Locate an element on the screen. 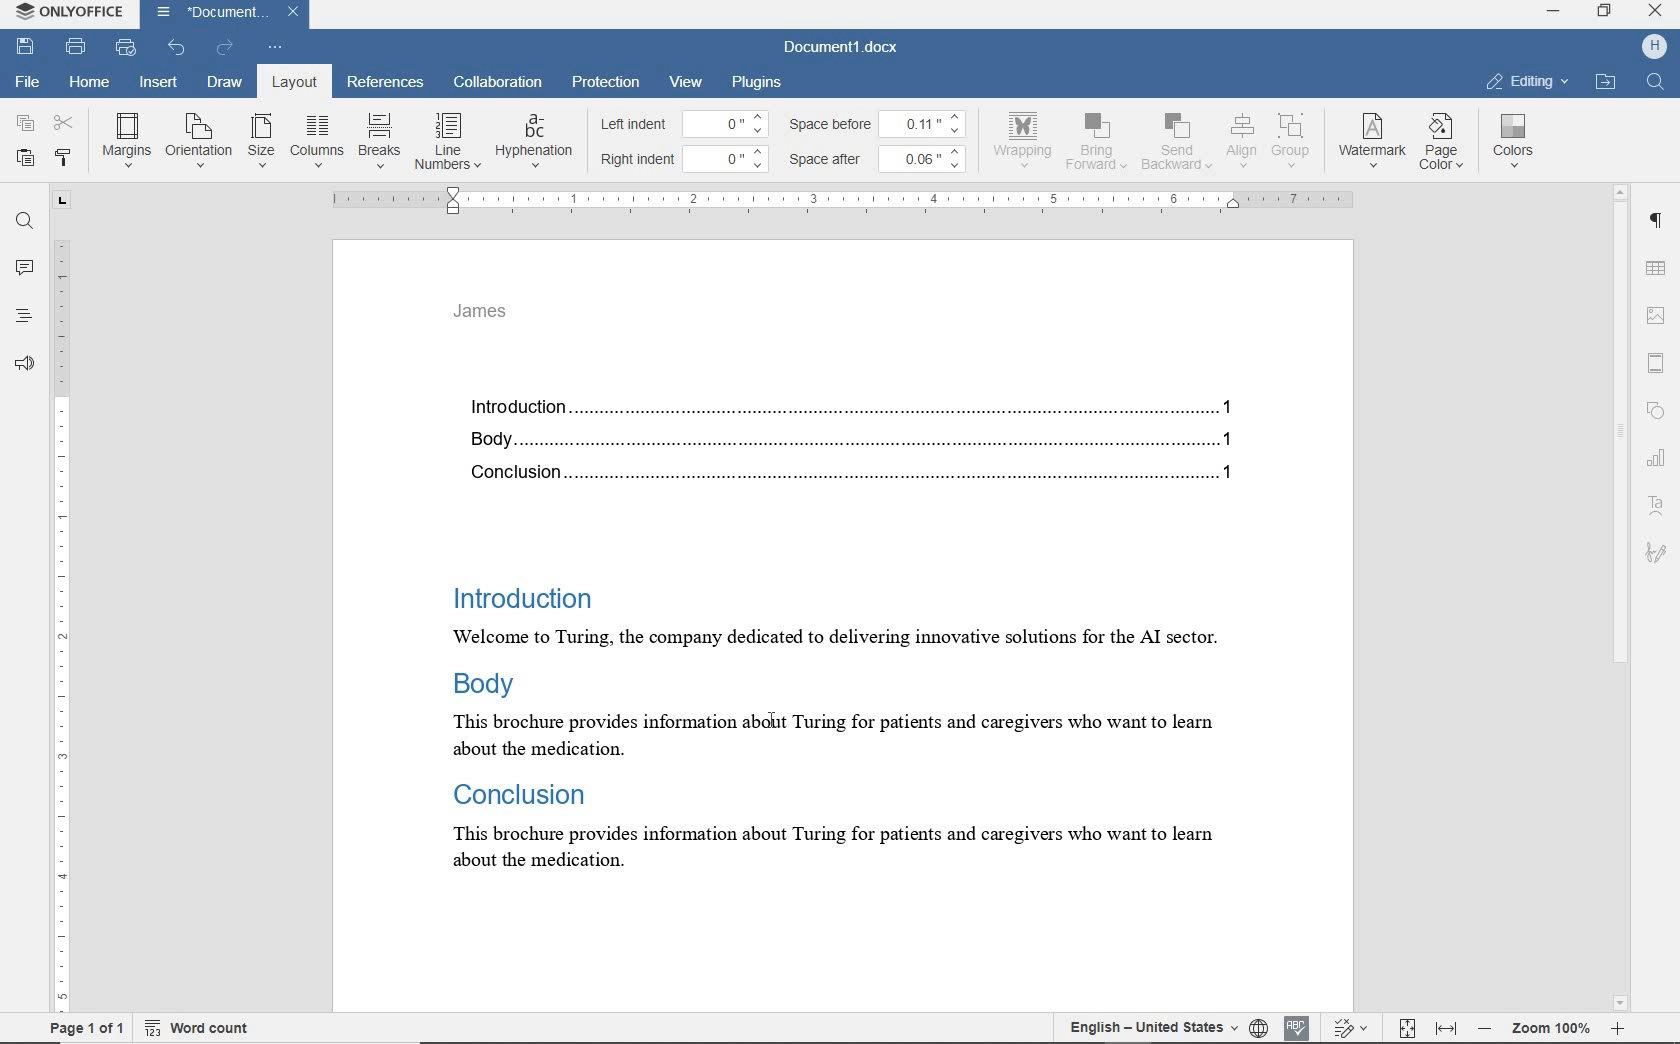 This screenshot has height=1044, width=1680. page color is located at coordinates (1445, 144).